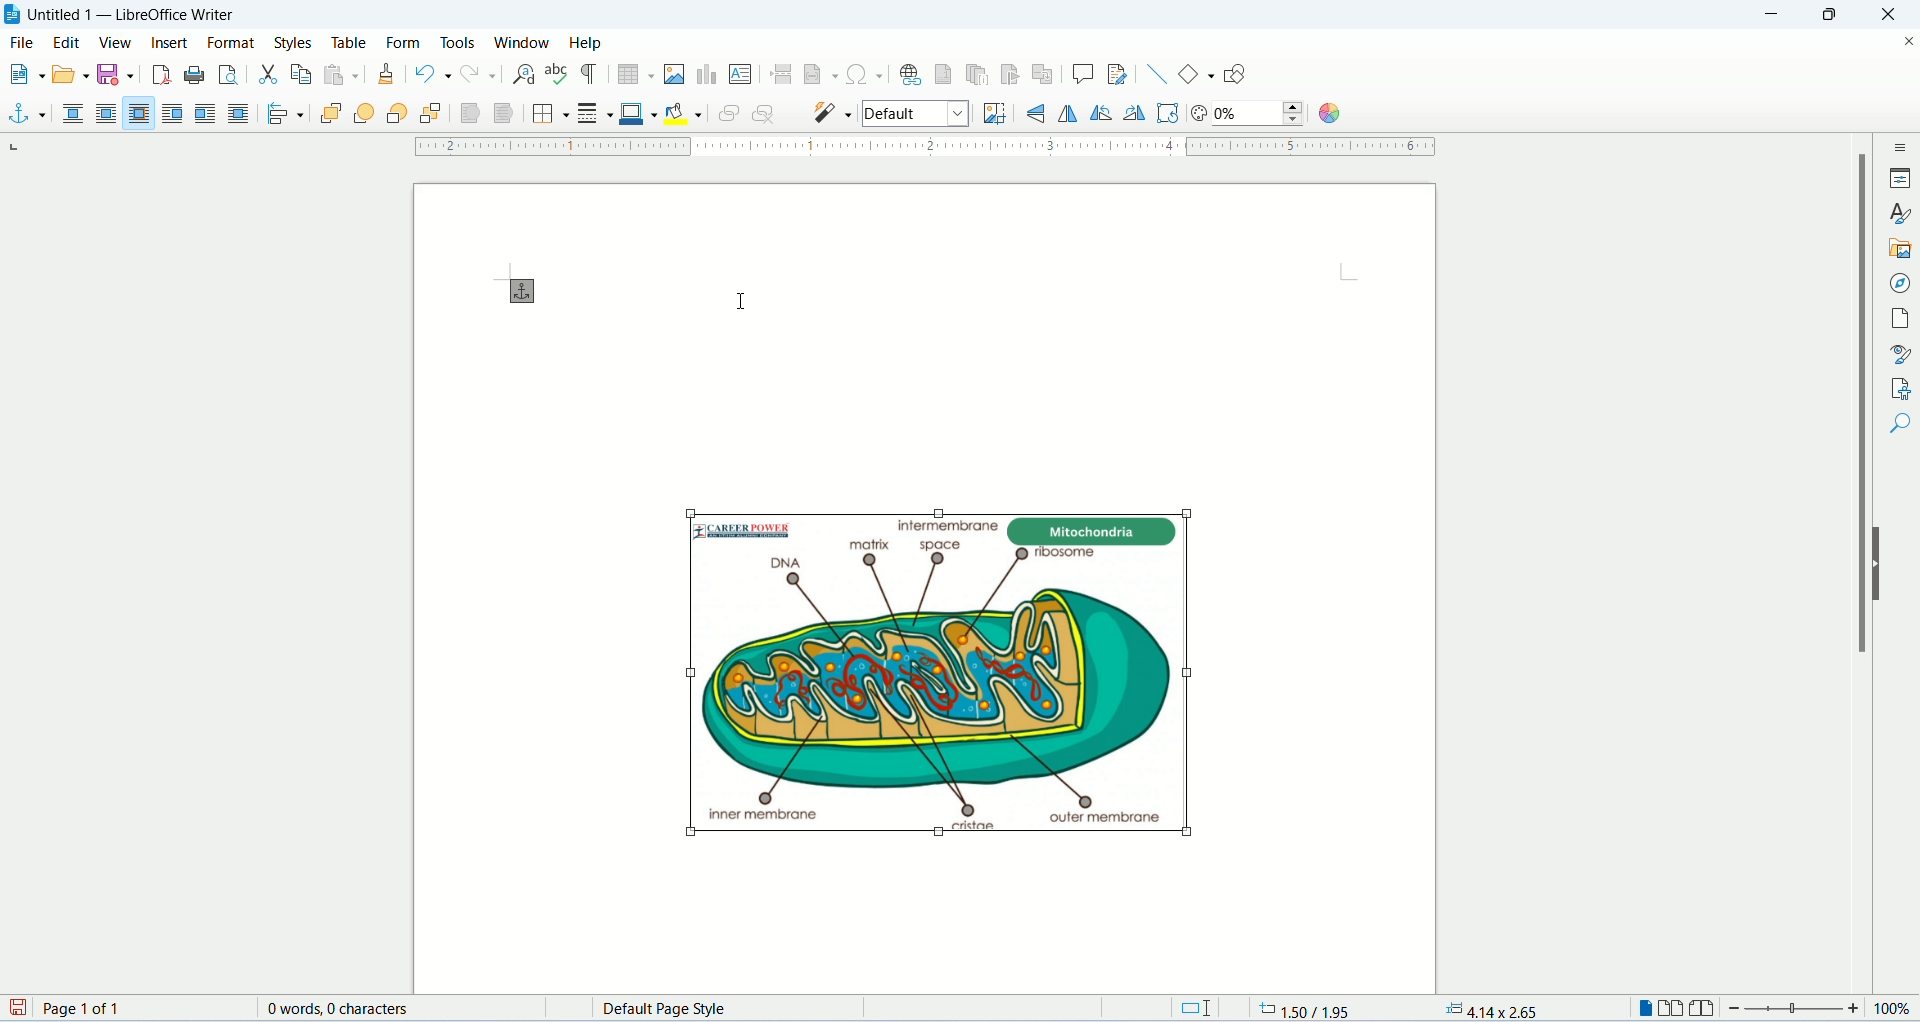 The height and width of the screenshot is (1022, 1920). What do you see at coordinates (20, 1009) in the screenshot?
I see `save` at bounding box center [20, 1009].